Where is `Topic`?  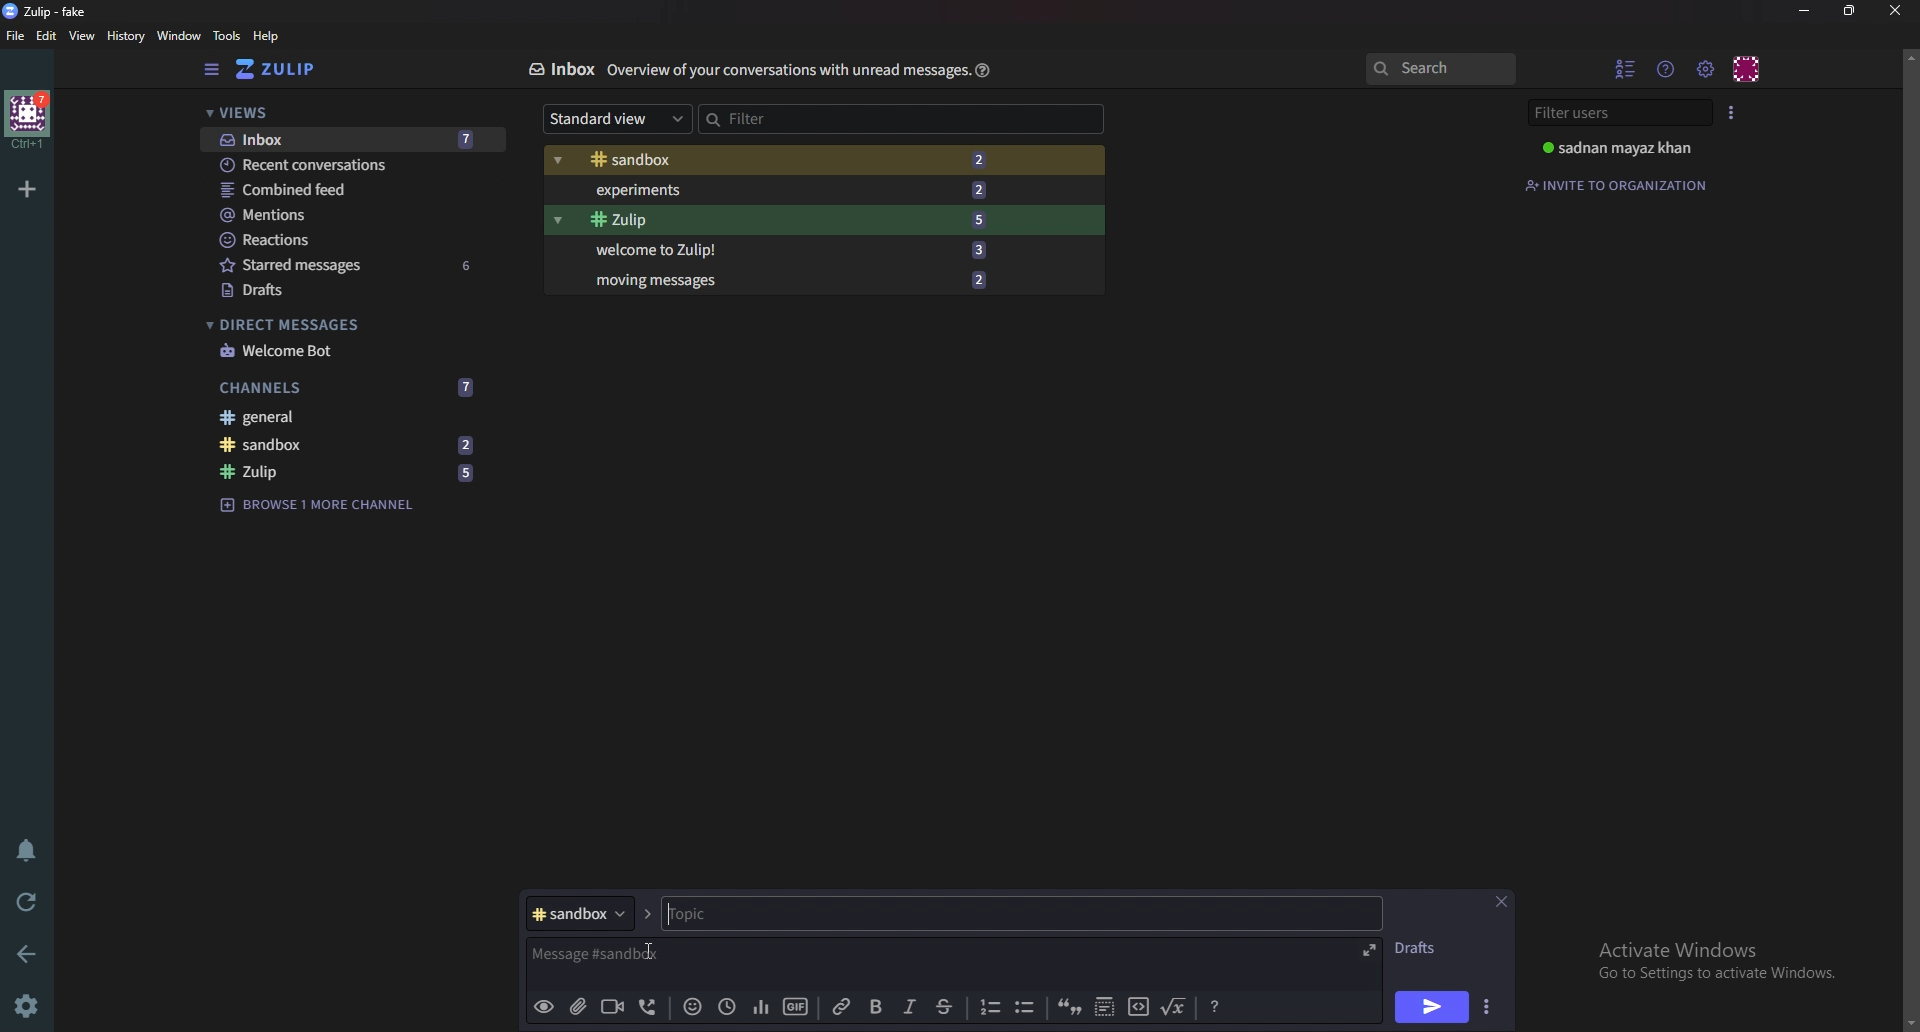 Topic is located at coordinates (1018, 913).